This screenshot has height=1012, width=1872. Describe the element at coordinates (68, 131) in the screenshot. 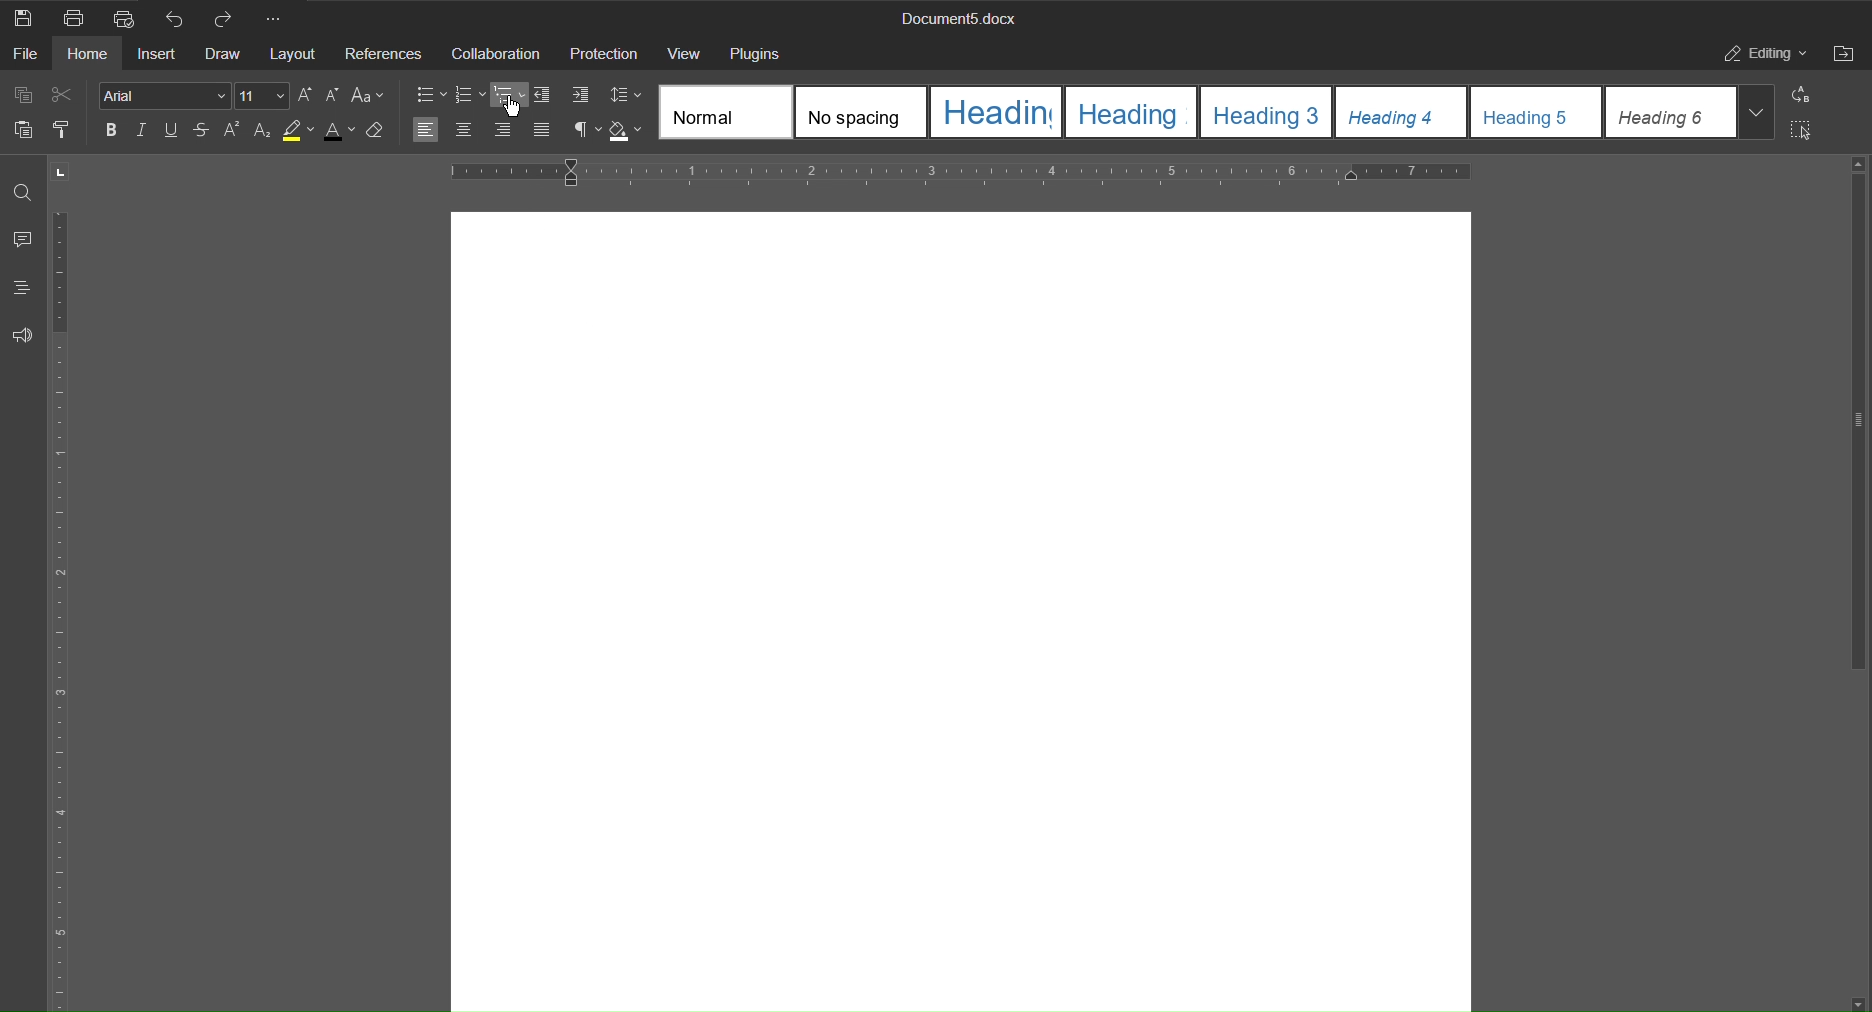

I see `Copy Style` at that location.